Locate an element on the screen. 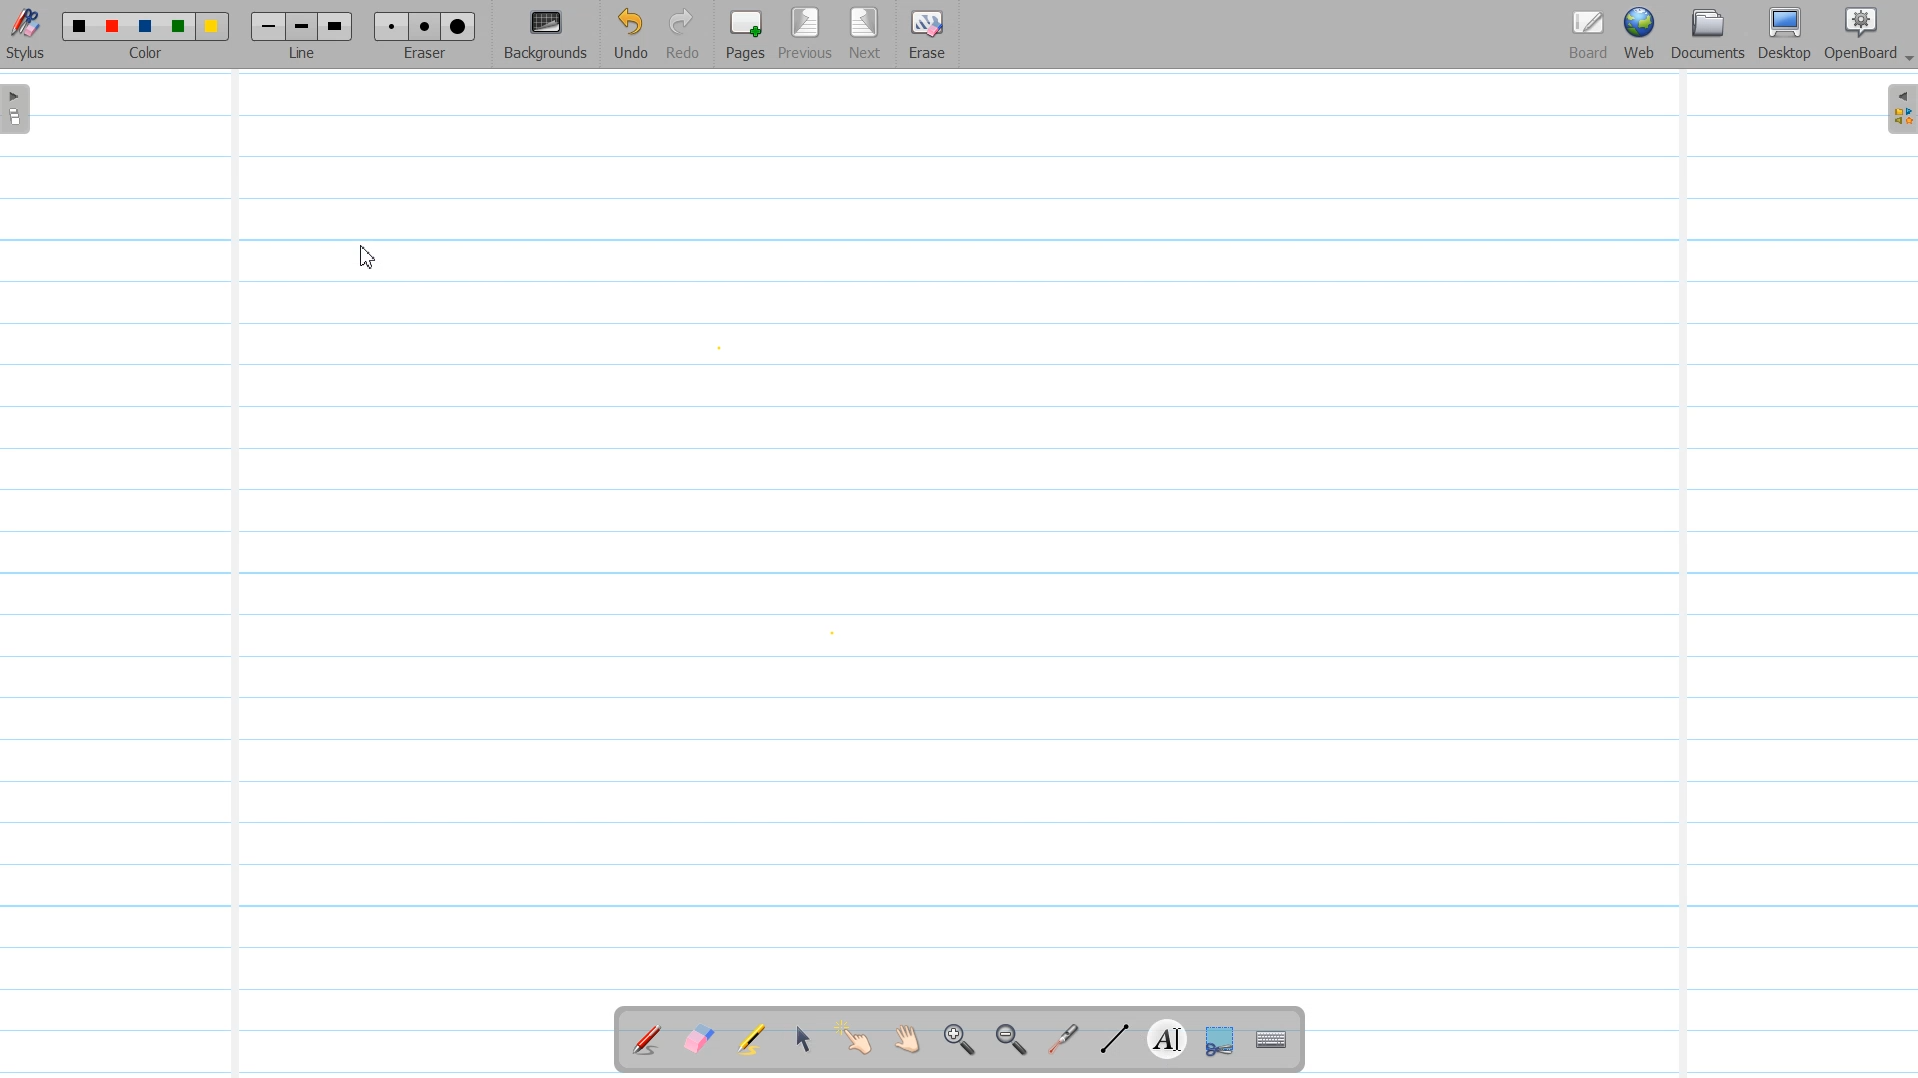  Document is located at coordinates (1710, 34).